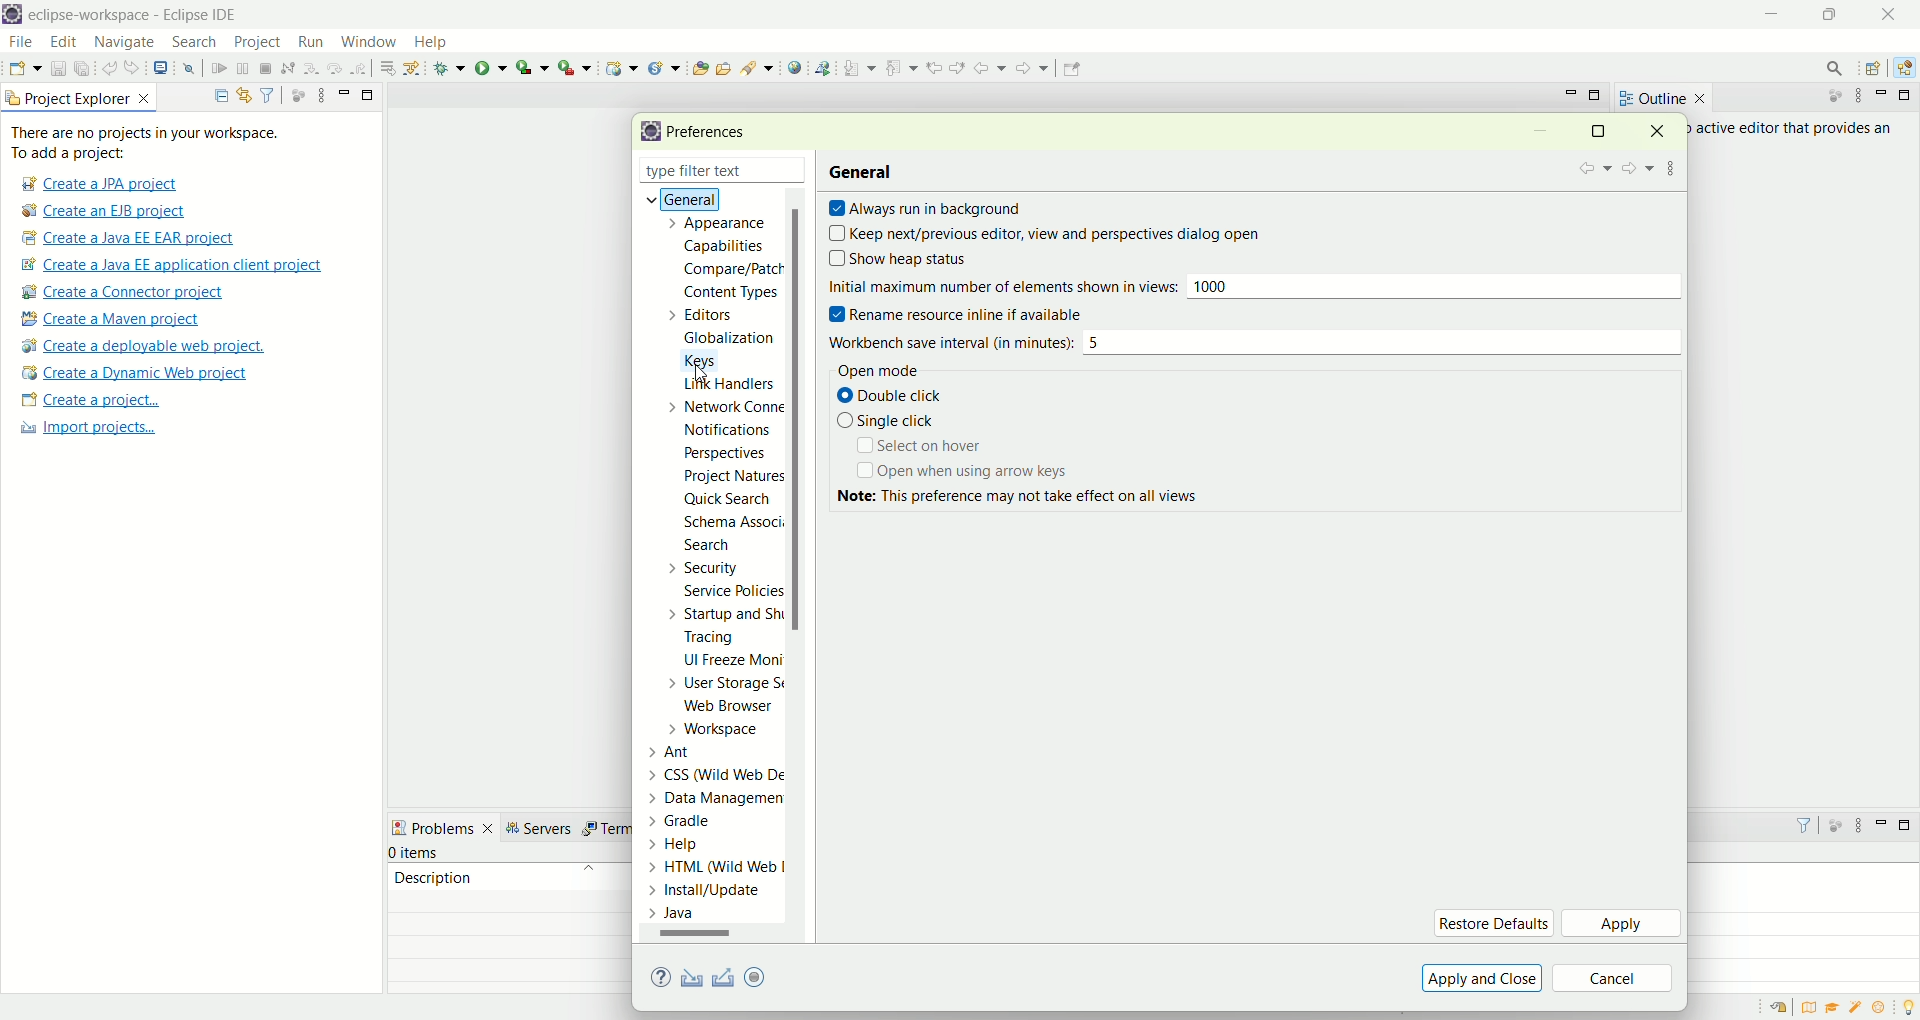 This screenshot has height=1020, width=1920. What do you see at coordinates (243, 70) in the screenshot?
I see `suspend` at bounding box center [243, 70].